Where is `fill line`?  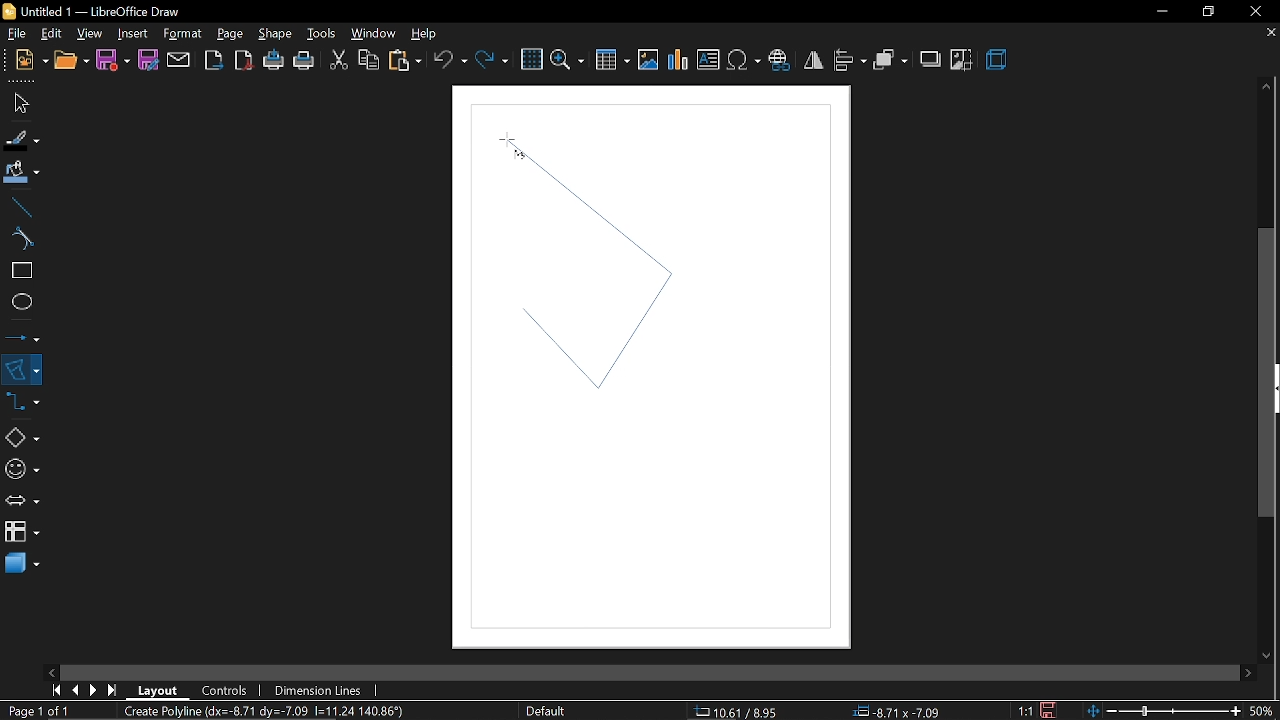 fill line is located at coordinates (20, 138).